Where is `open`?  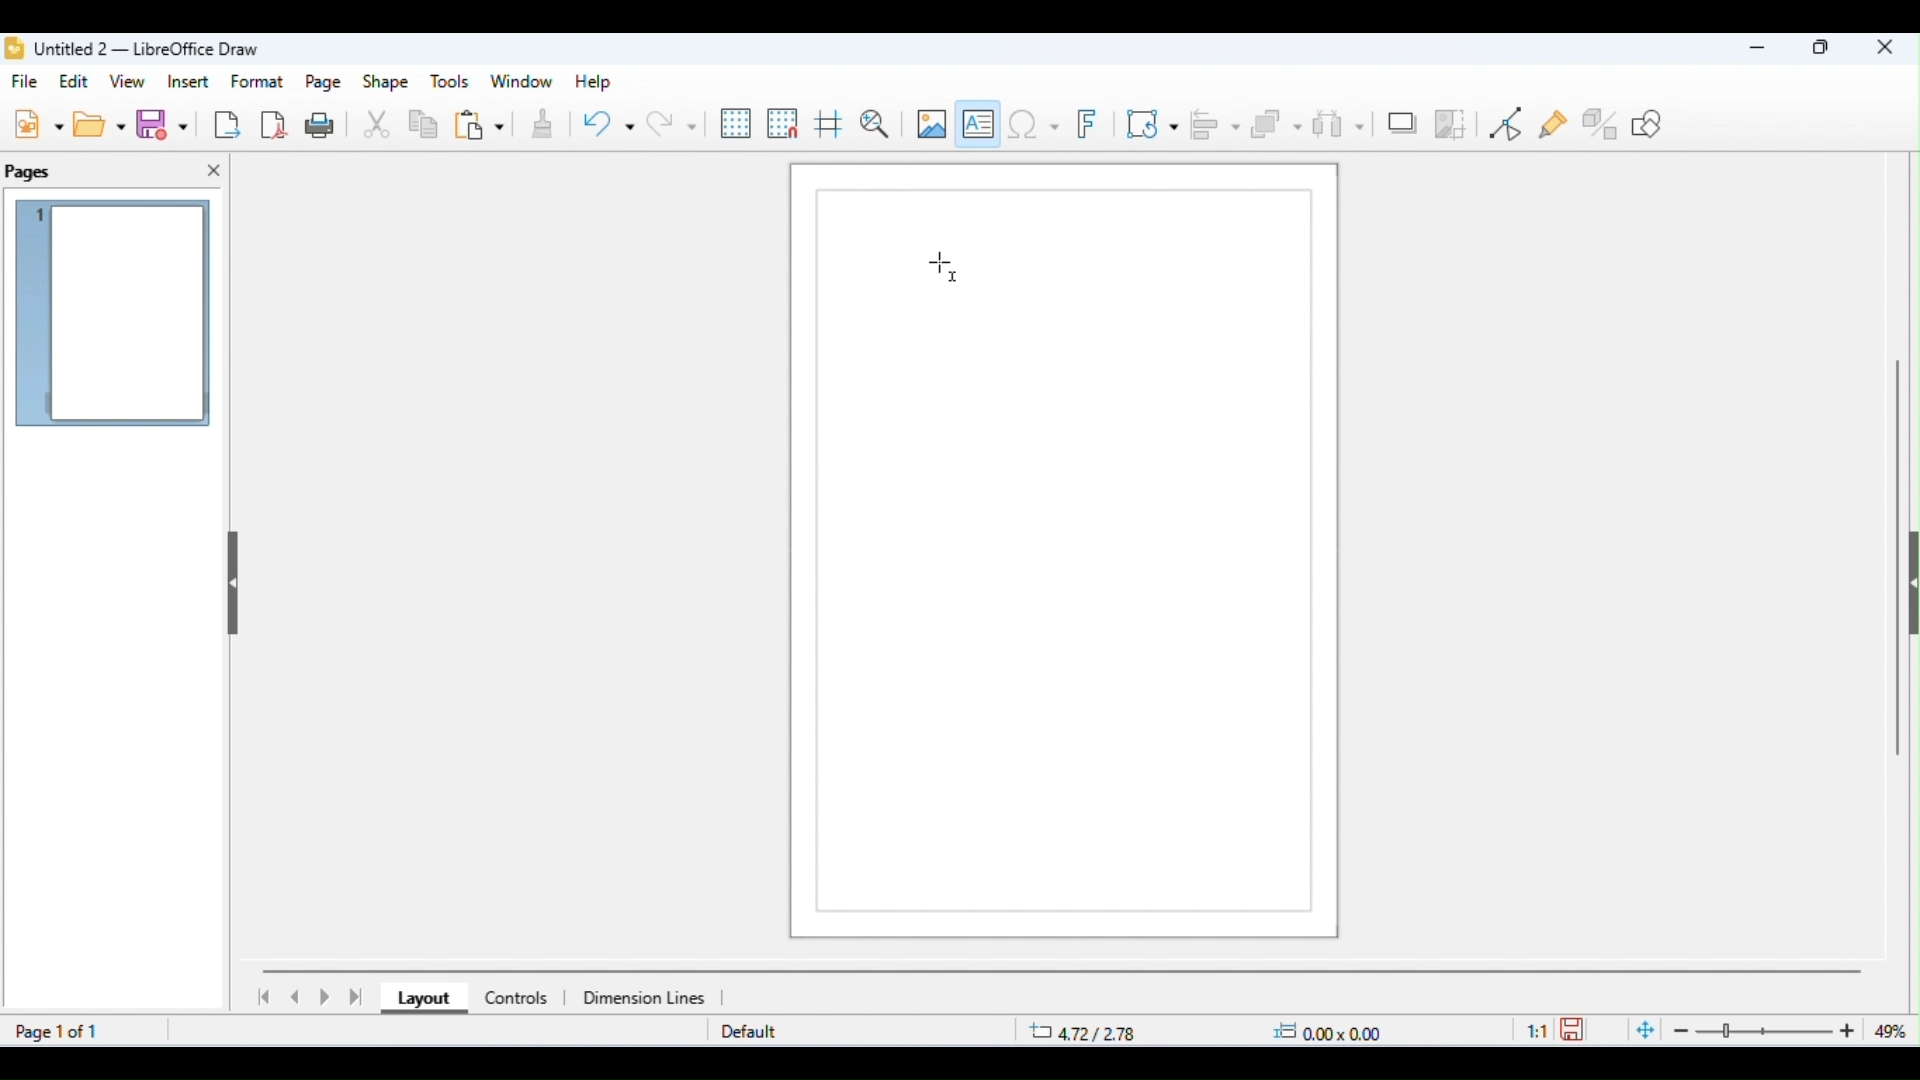
open is located at coordinates (102, 124).